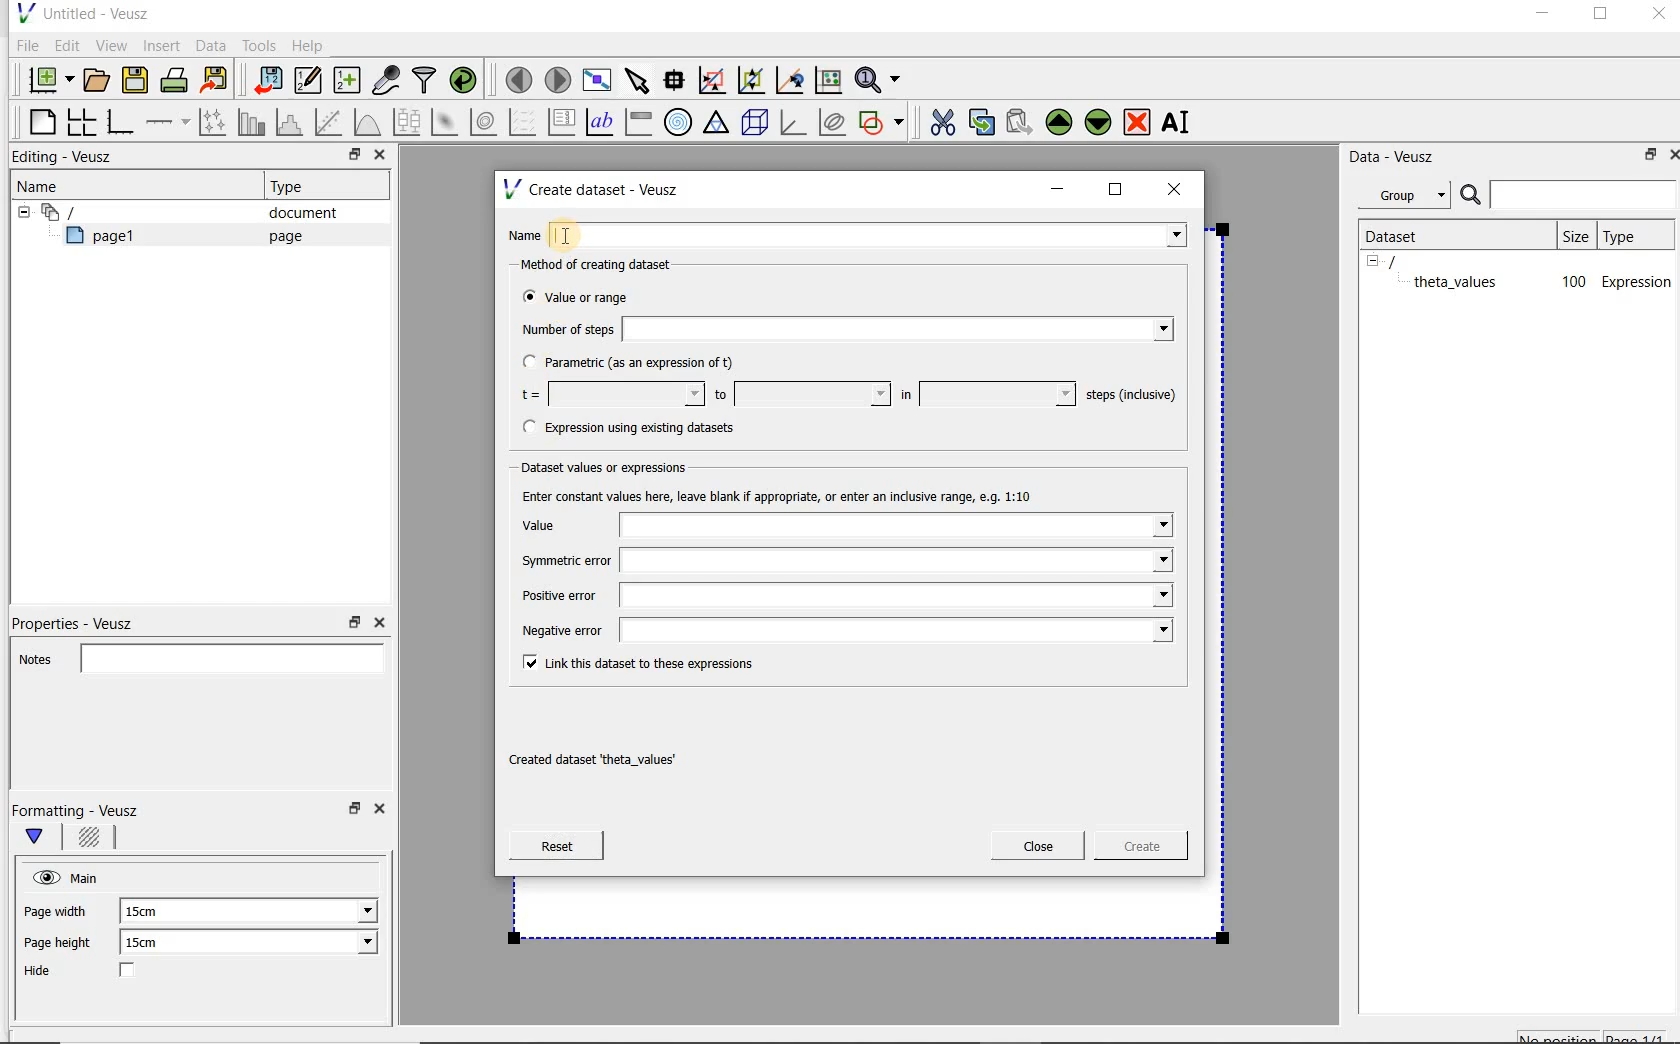 This screenshot has height=1044, width=1680. I want to click on plot key, so click(563, 122).